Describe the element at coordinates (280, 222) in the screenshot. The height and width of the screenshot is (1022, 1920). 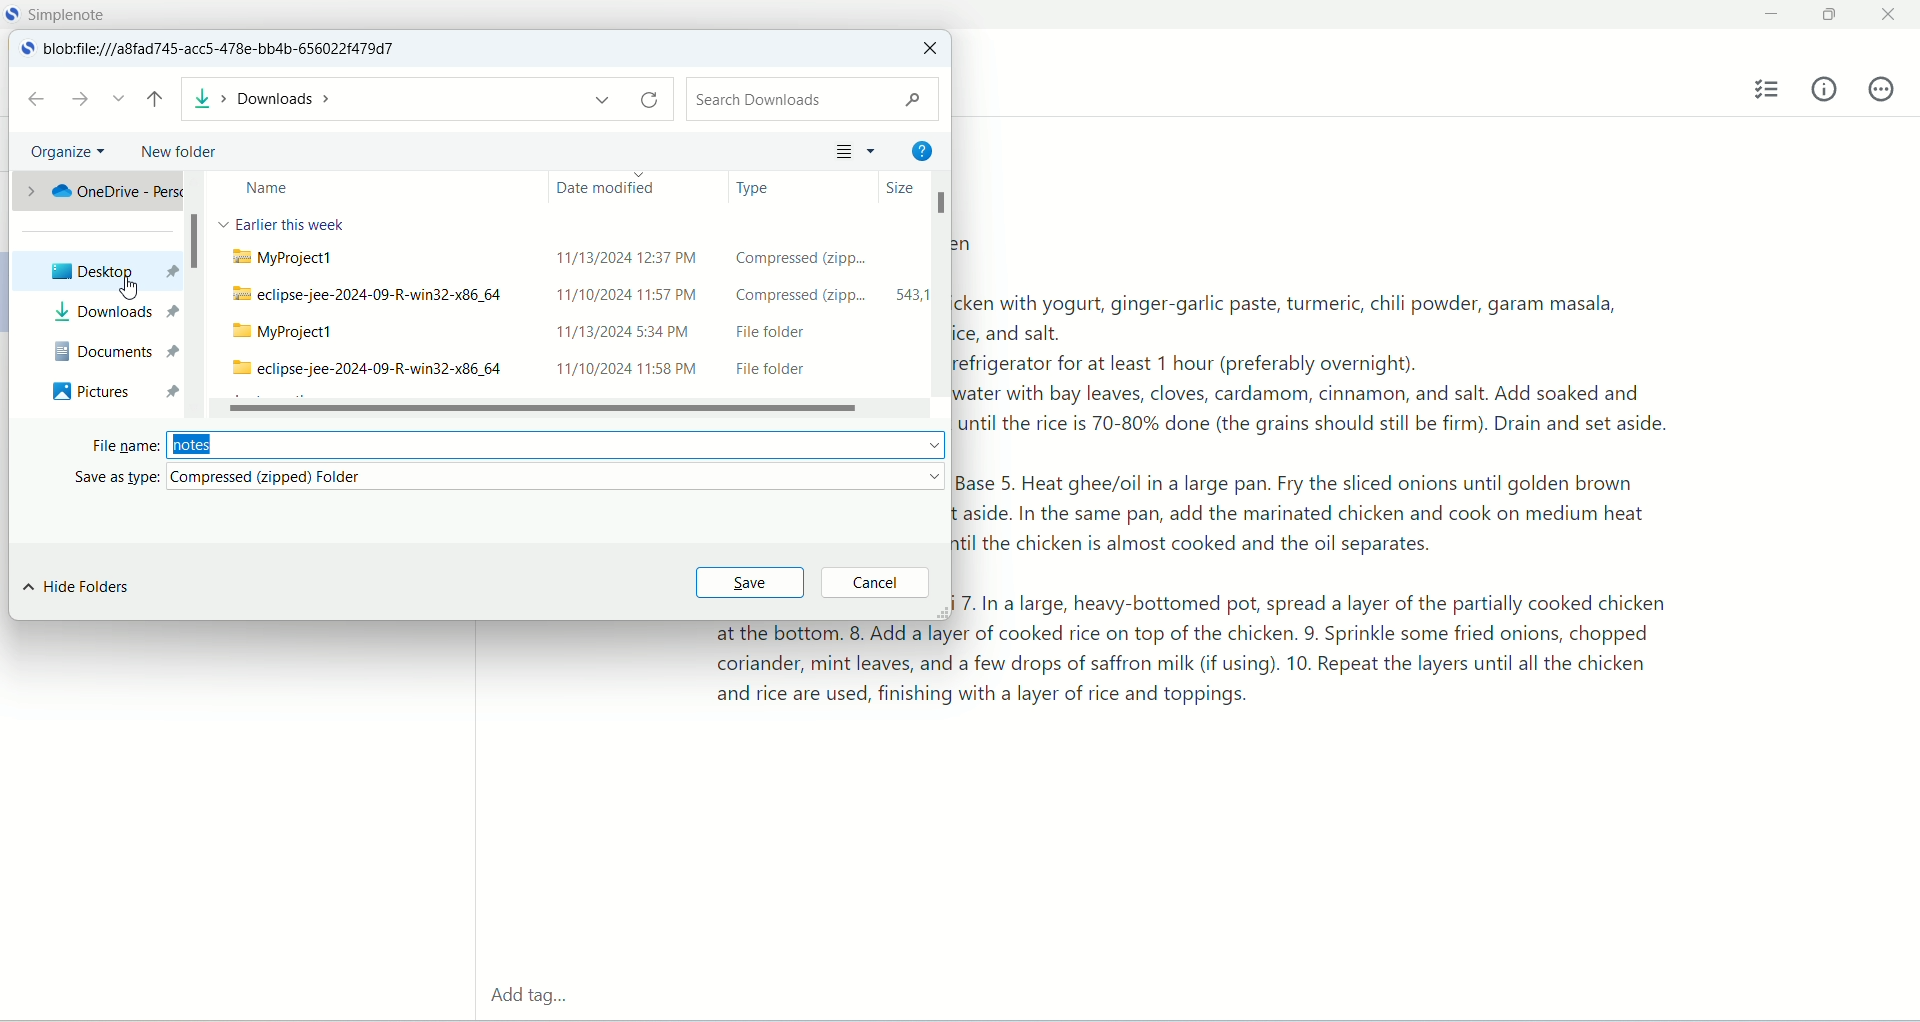
I see `earlier this week` at that location.